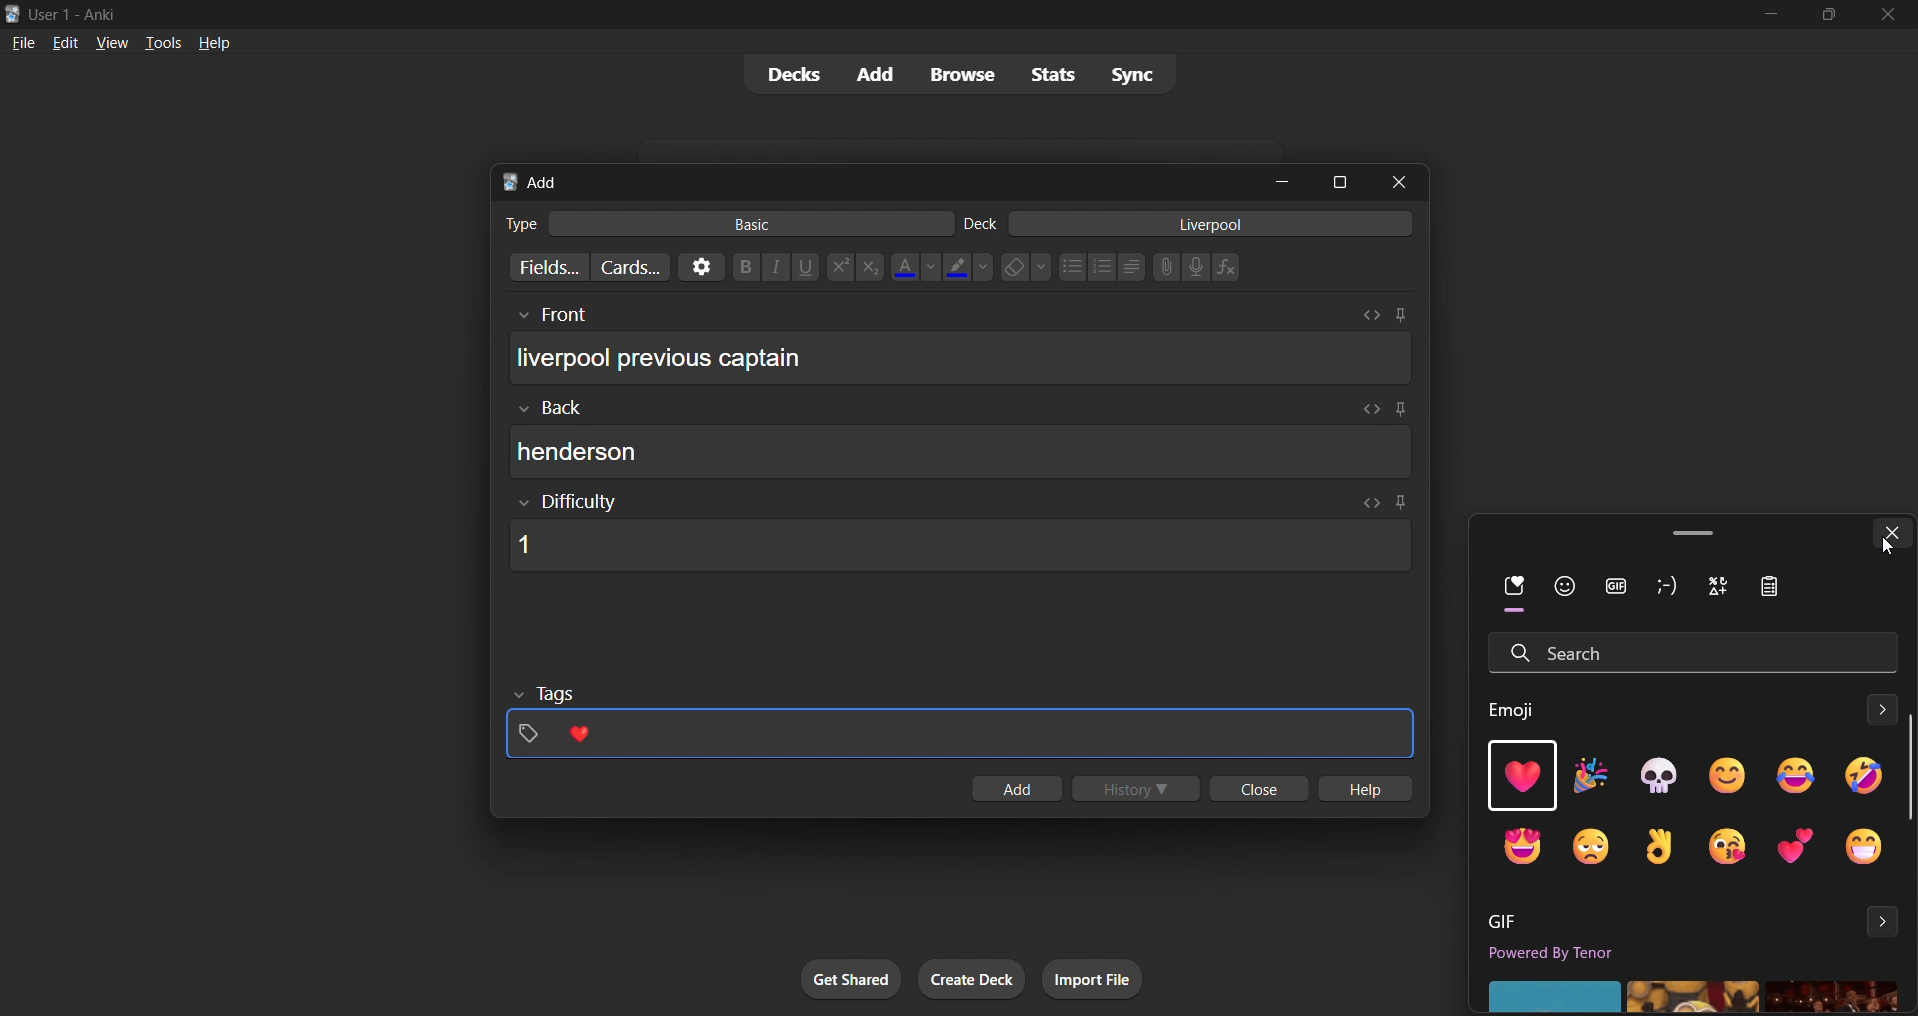 The width and height of the screenshot is (1918, 1016). Describe the element at coordinates (853, 980) in the screenshot. I see `get shared` at that location.